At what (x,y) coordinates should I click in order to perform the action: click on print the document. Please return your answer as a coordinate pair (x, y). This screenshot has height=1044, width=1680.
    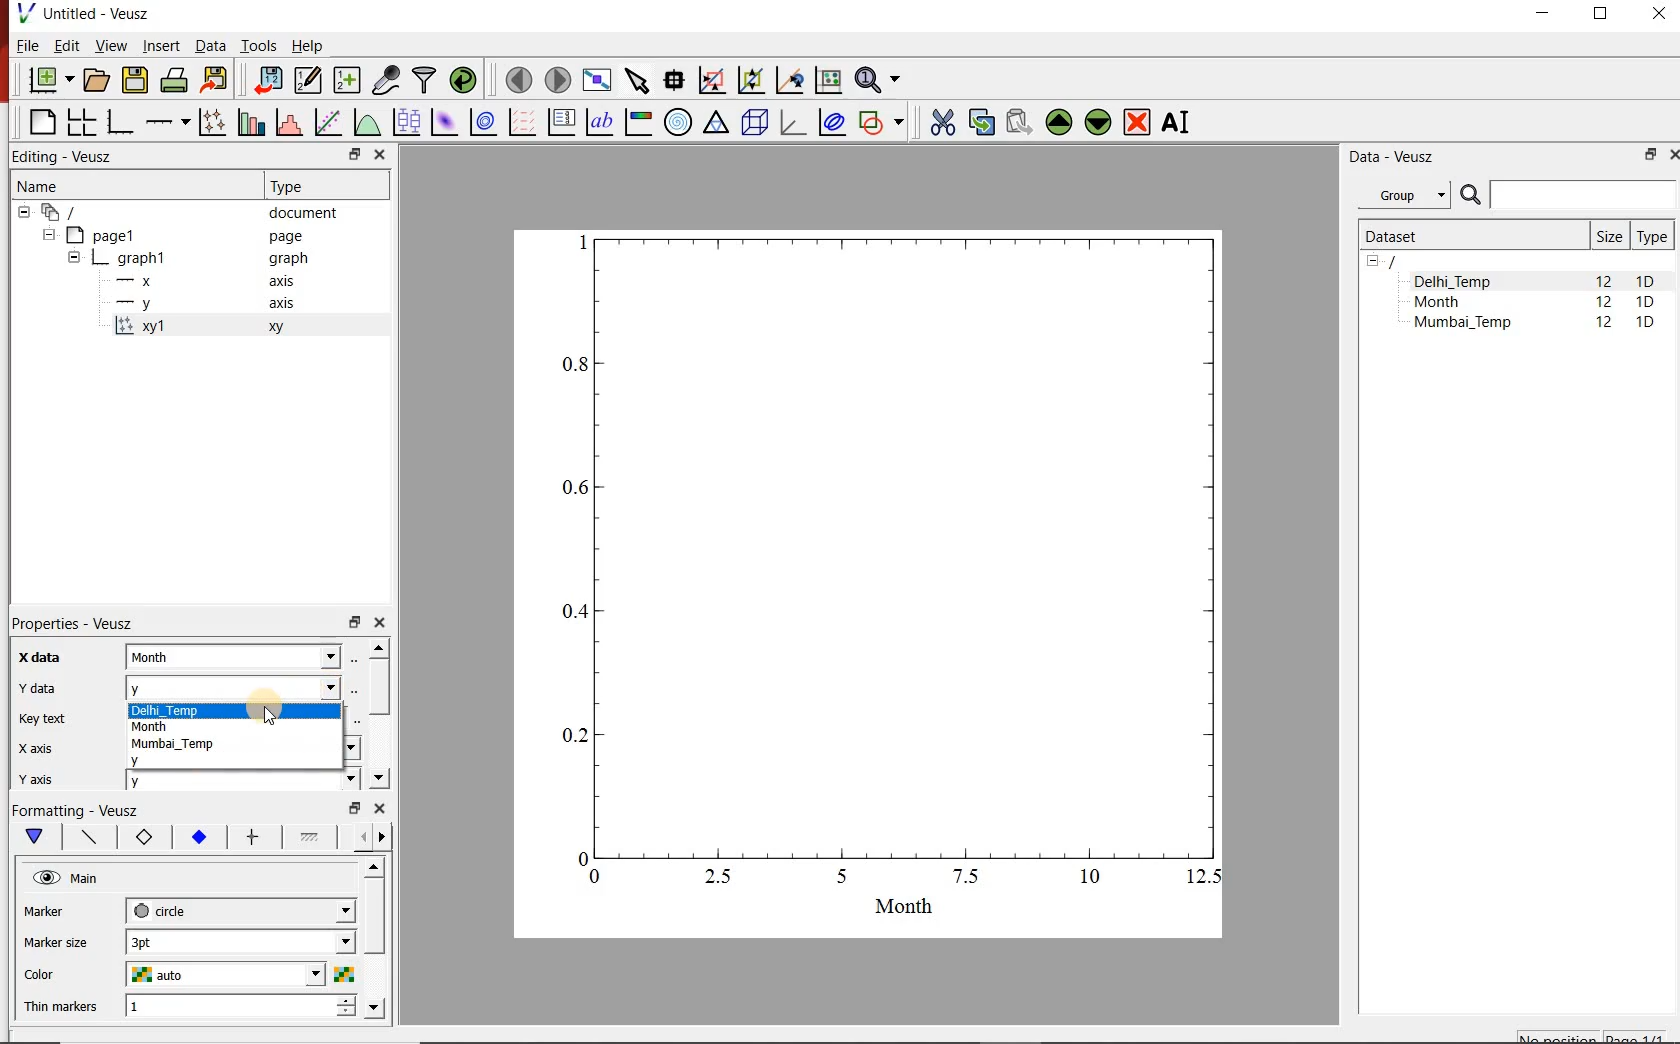
    Looking at the image, I should click on (174, 81).